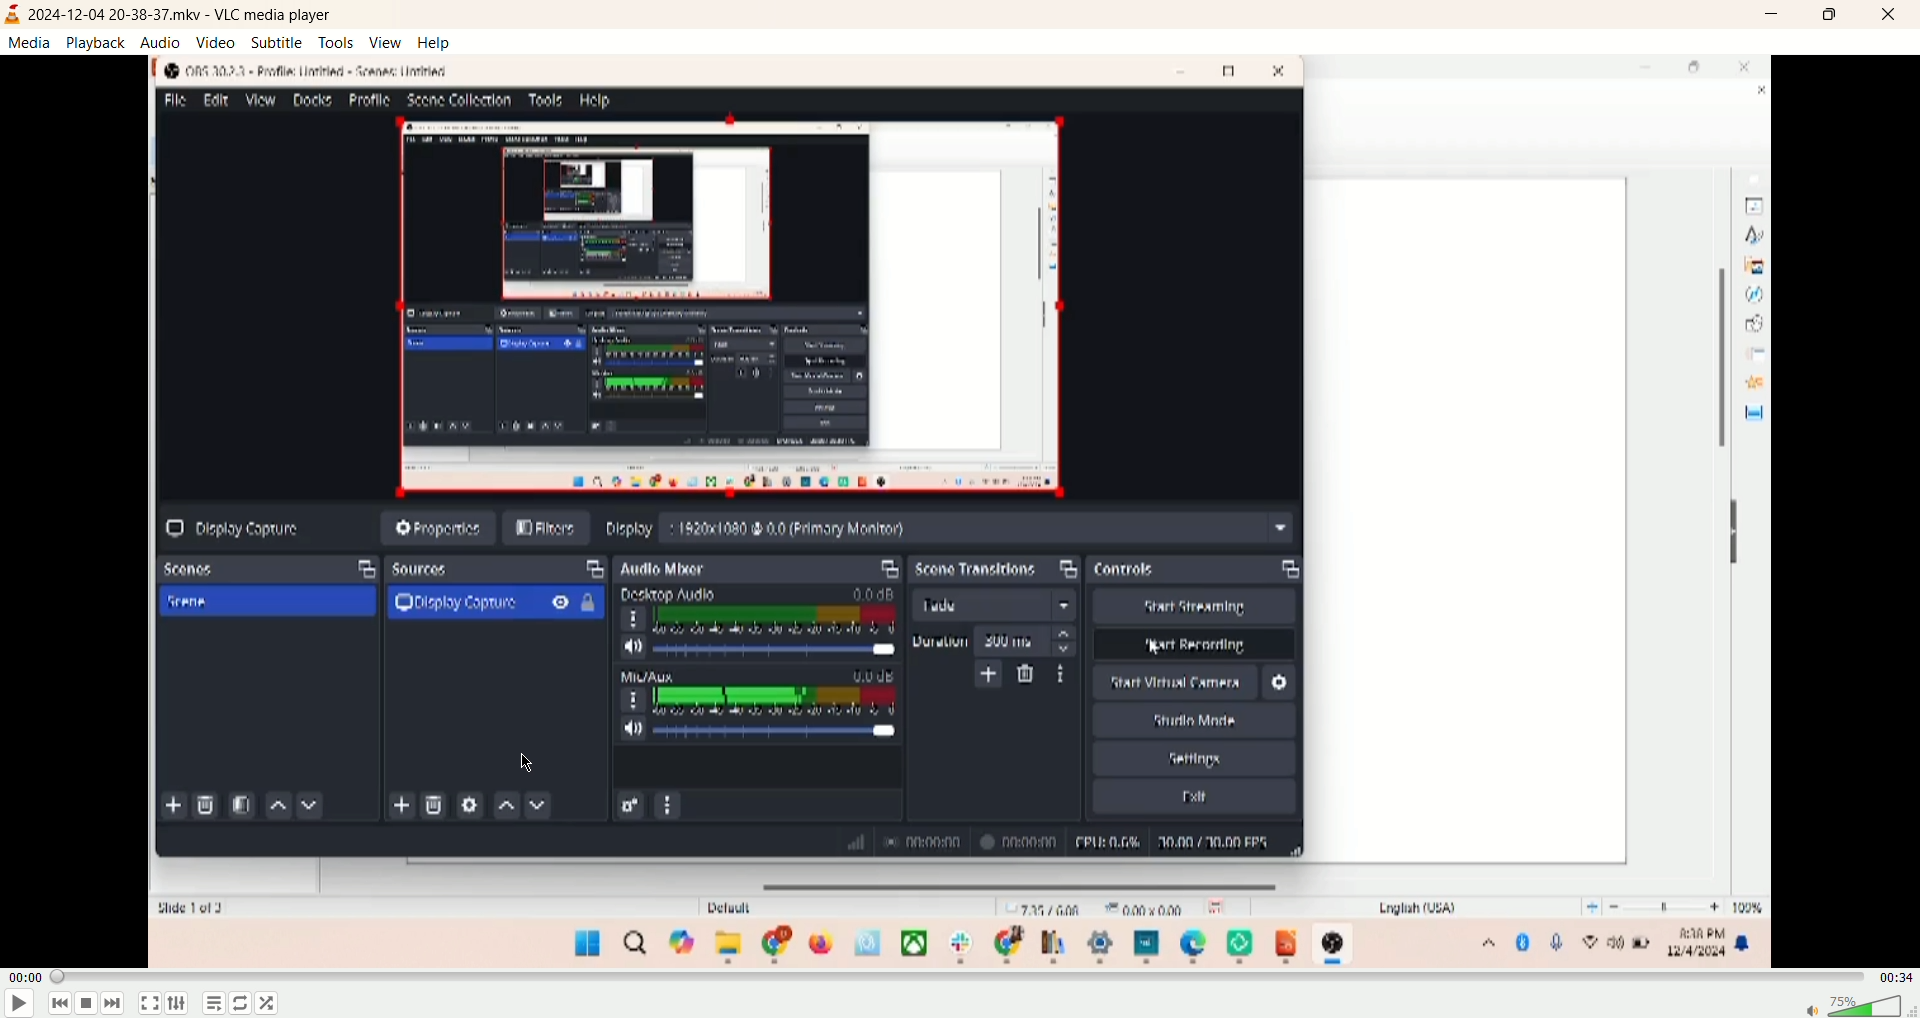 The width and height of the screenshot is (1920, 1018). I want to click on tools, so click(337, 42).